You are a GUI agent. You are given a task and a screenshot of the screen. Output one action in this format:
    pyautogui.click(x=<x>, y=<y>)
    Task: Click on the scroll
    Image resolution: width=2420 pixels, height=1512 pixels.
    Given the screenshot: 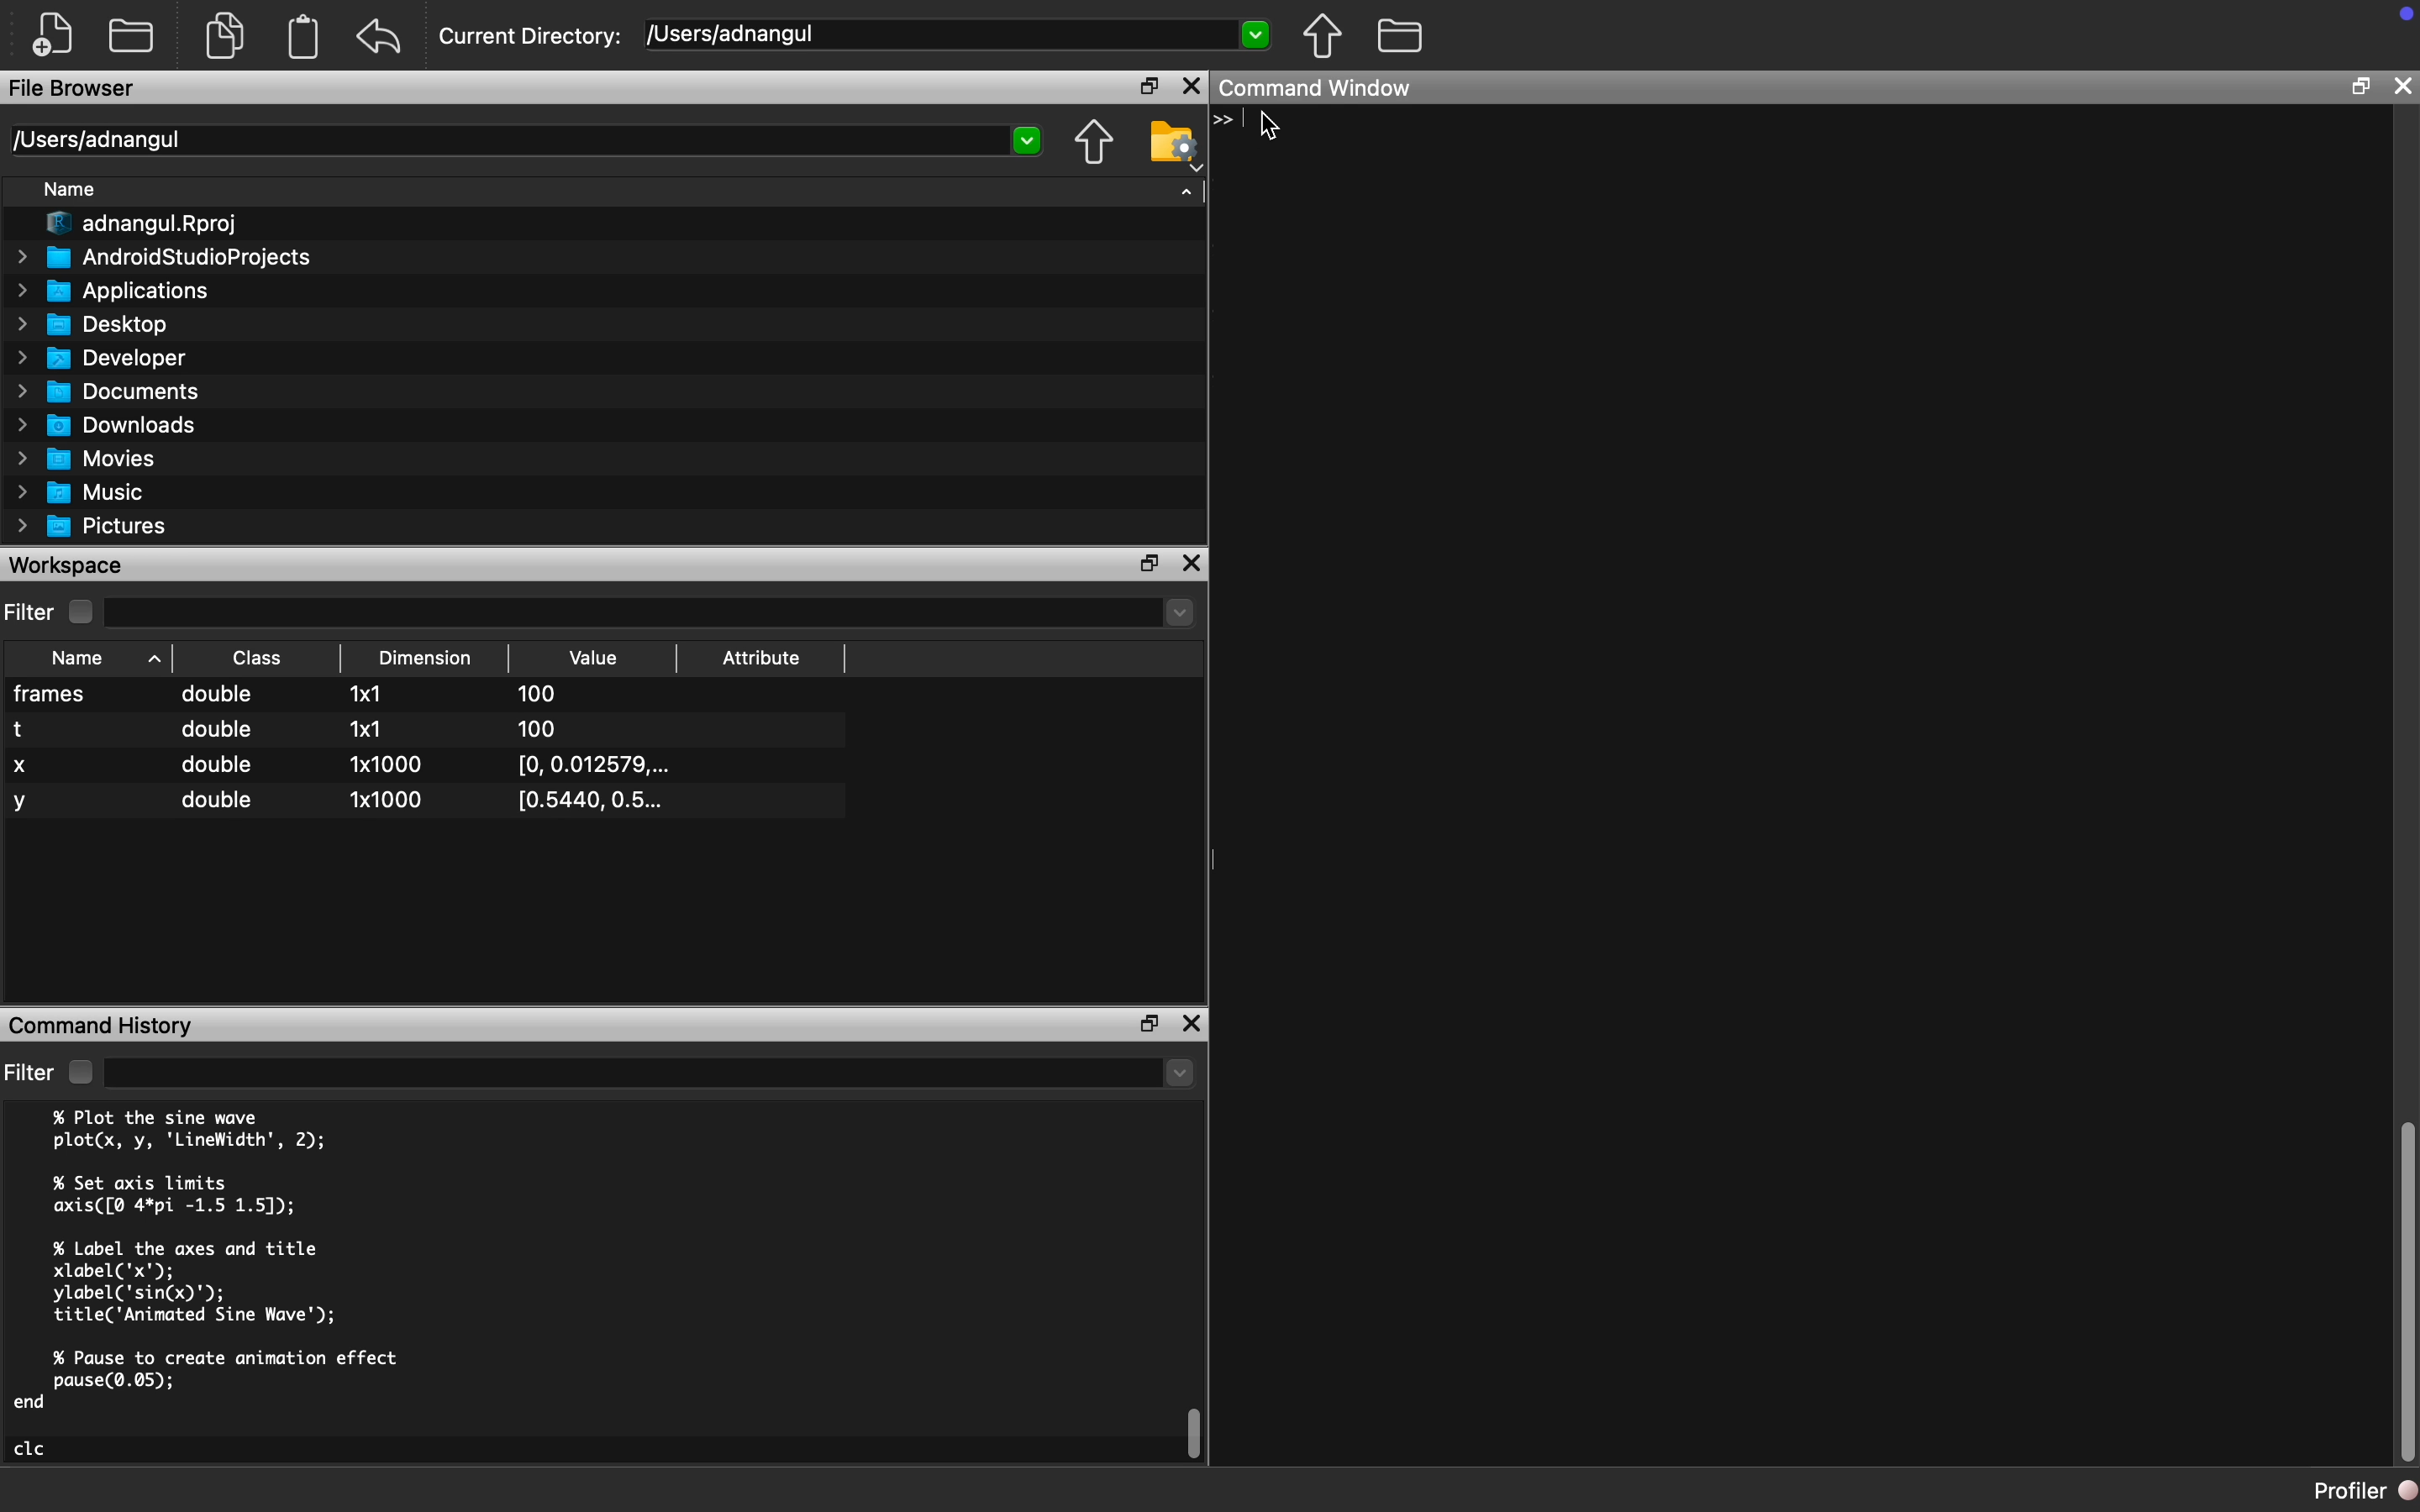 What is the action you would take?
    pyautogui.click(x=1196, y=1432)
    